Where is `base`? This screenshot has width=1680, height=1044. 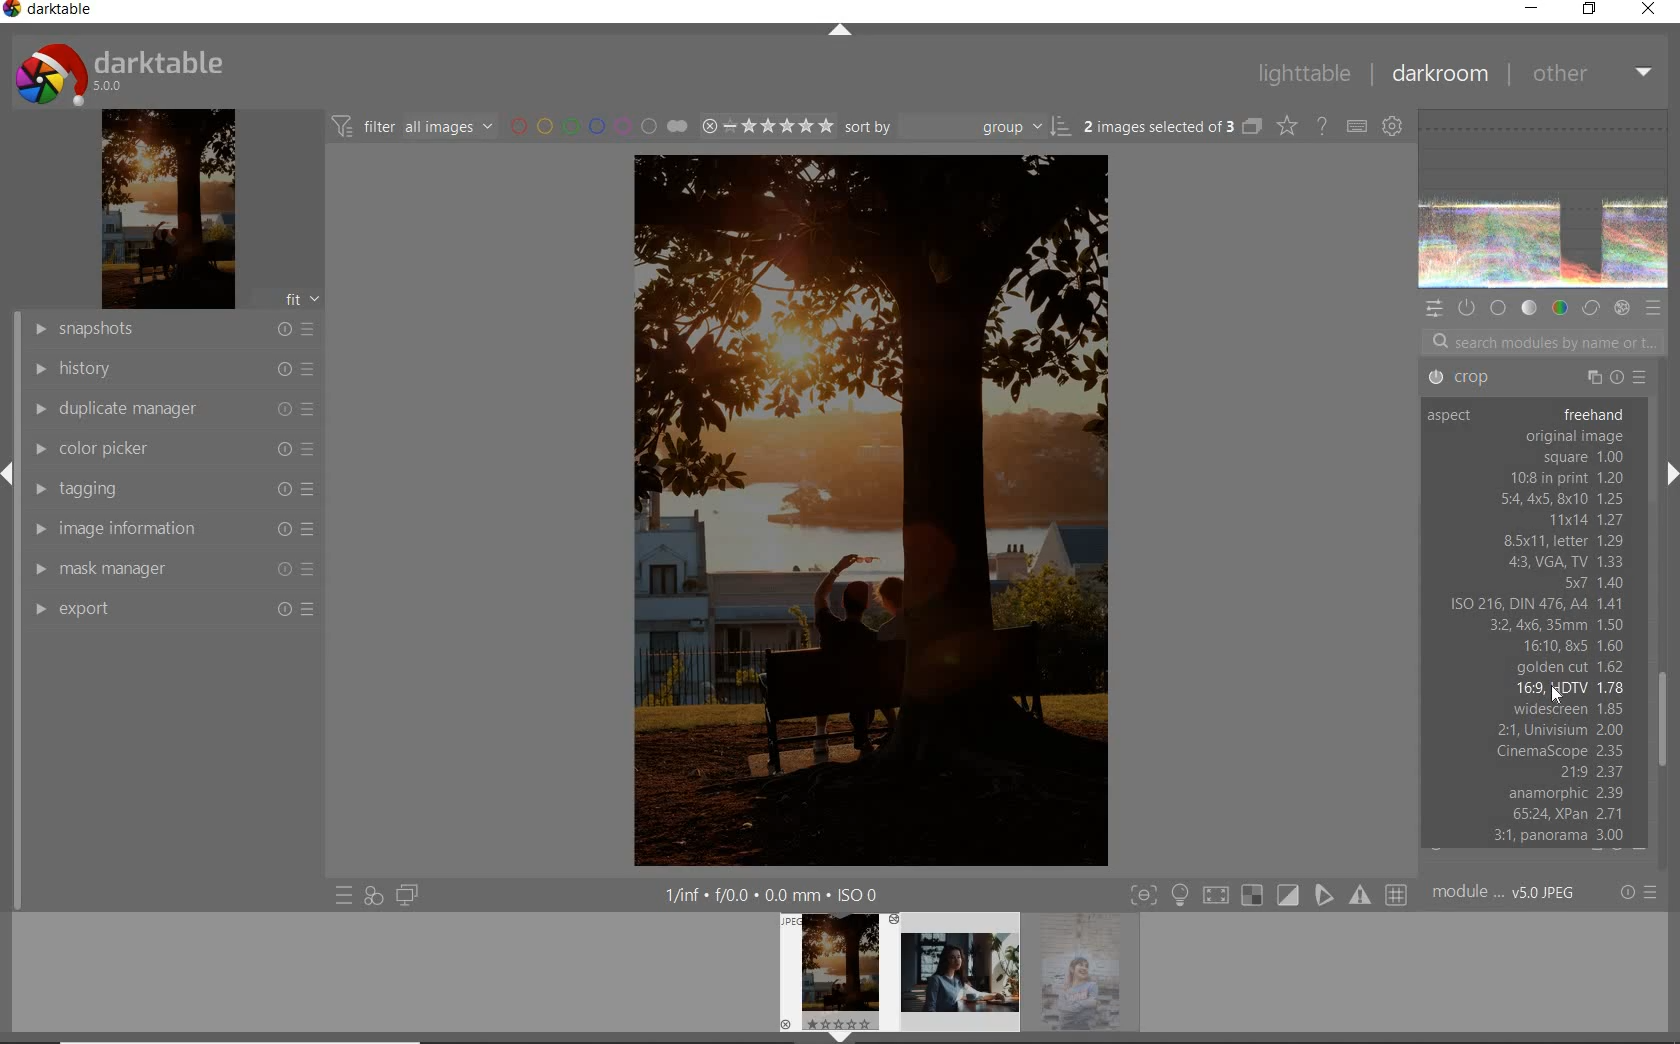
base is located at coordinates (1498, 309).